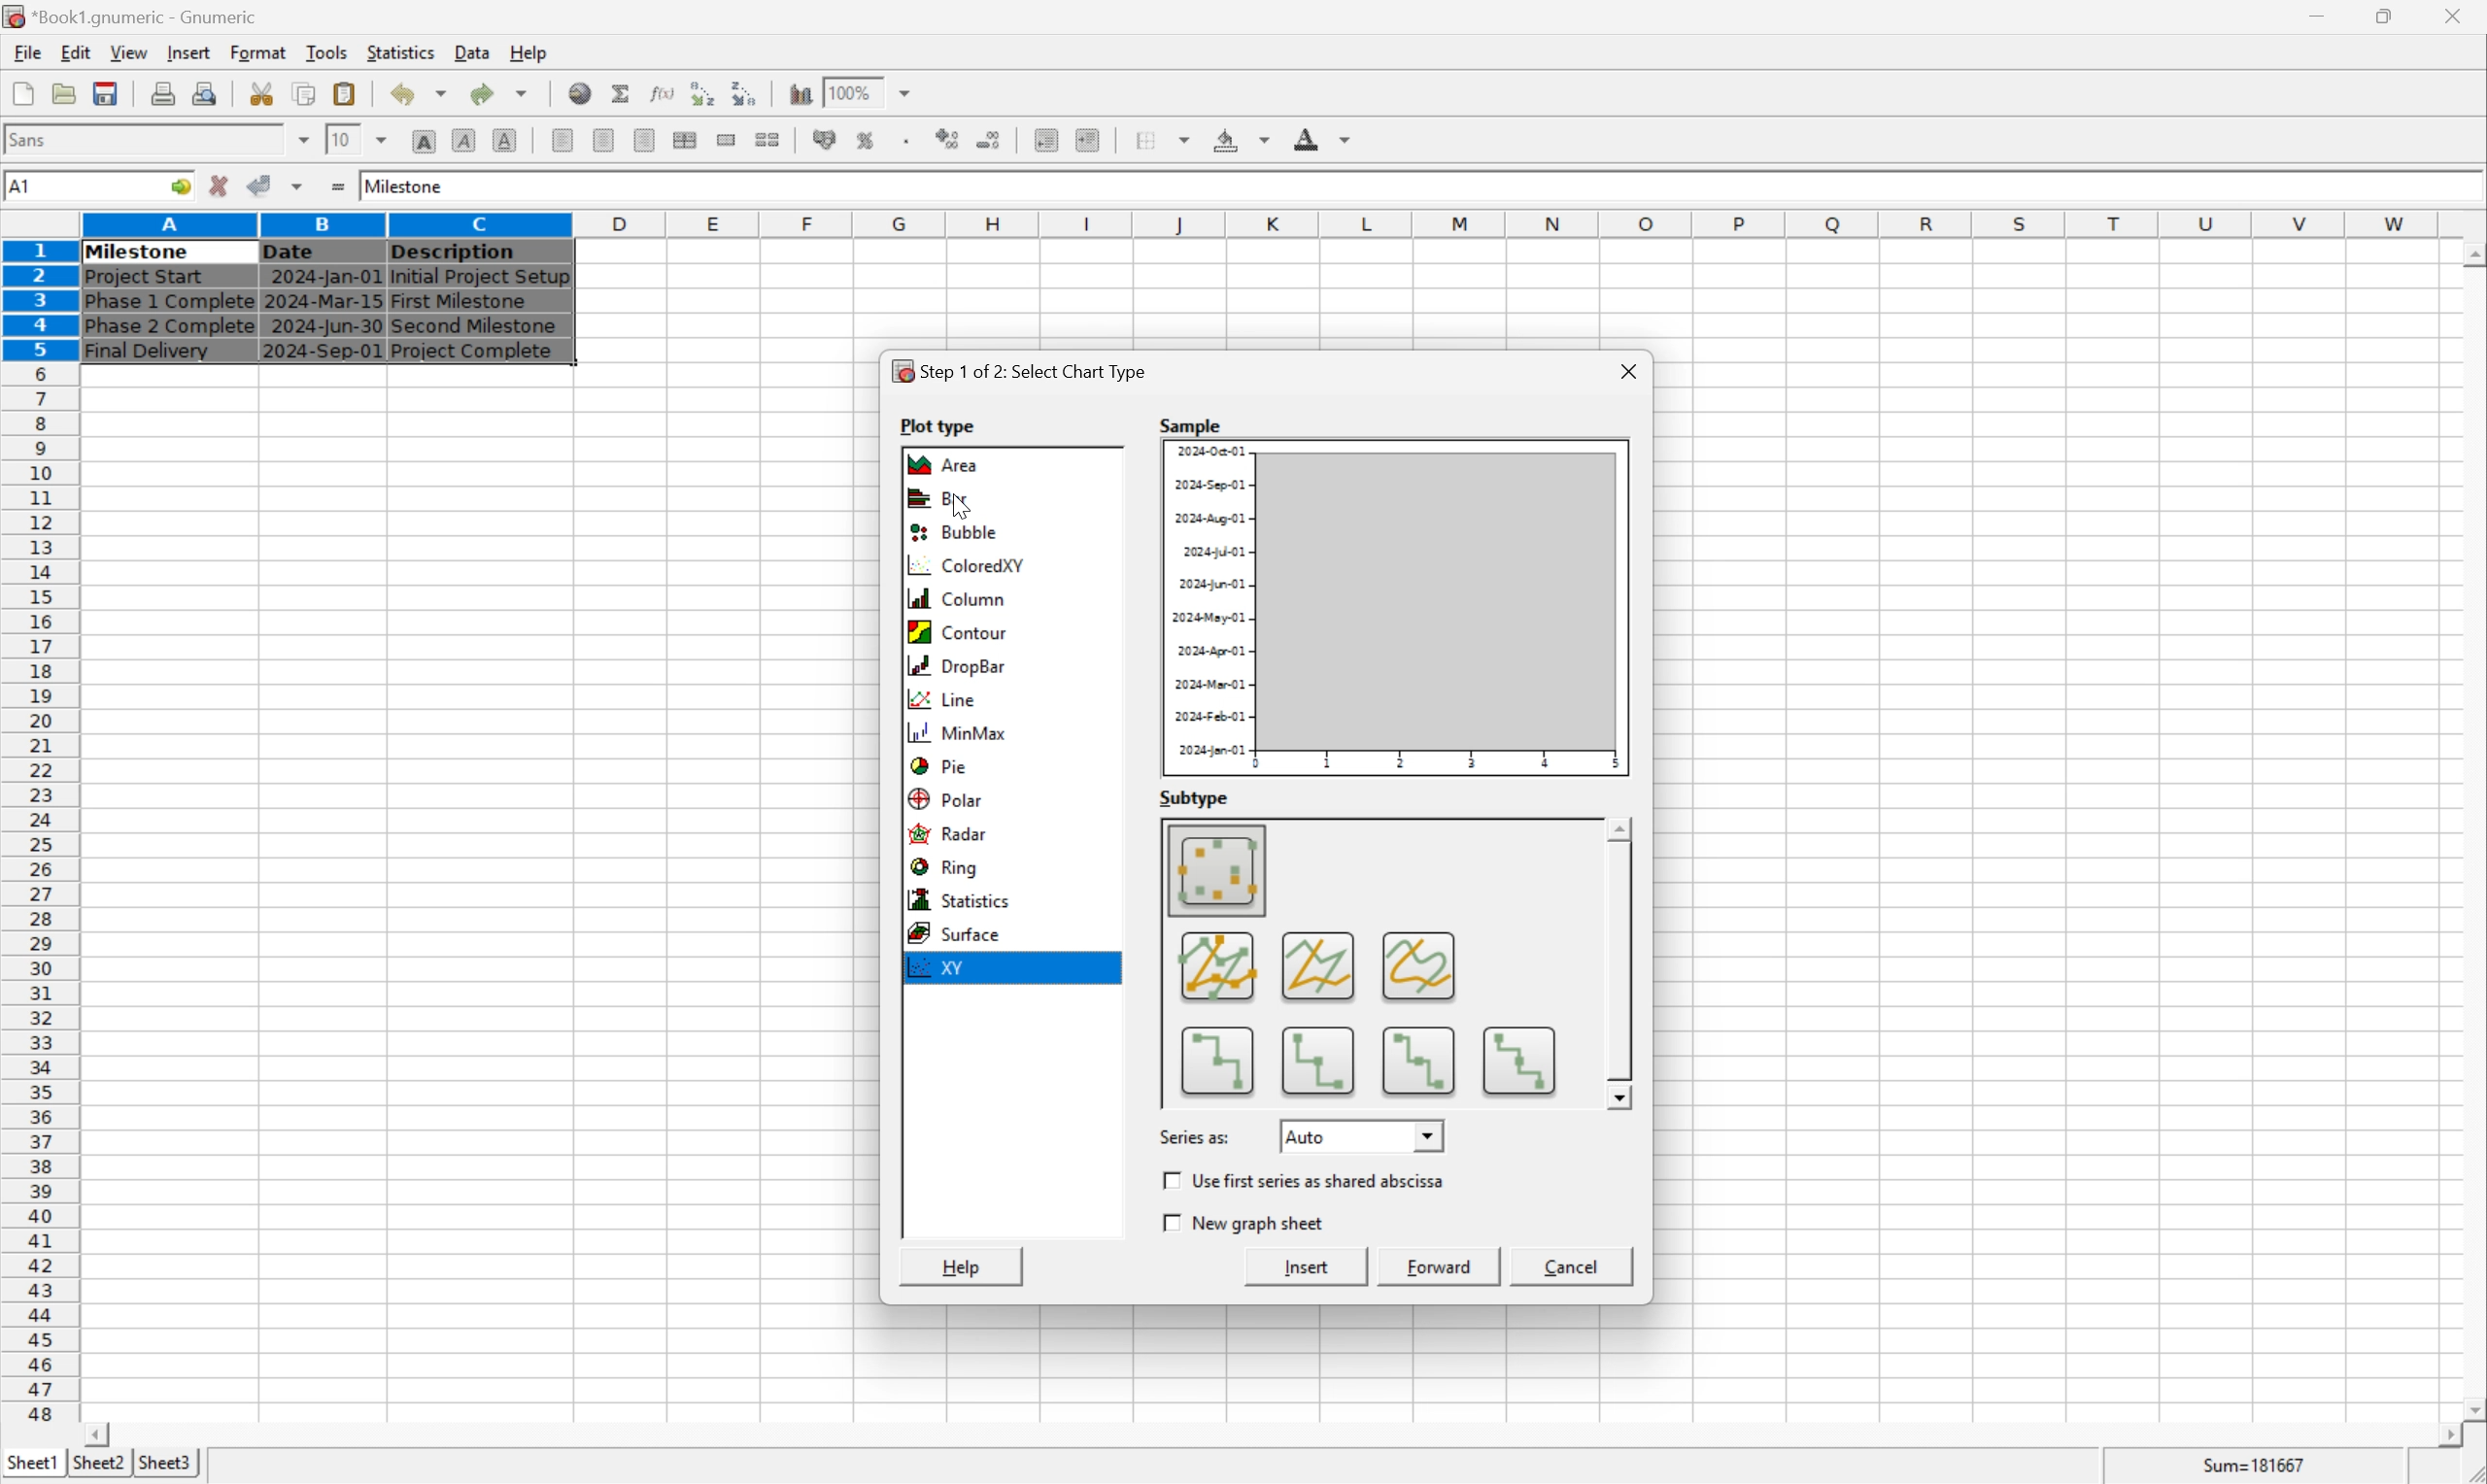  I want to click on radar, so click(953, 835).